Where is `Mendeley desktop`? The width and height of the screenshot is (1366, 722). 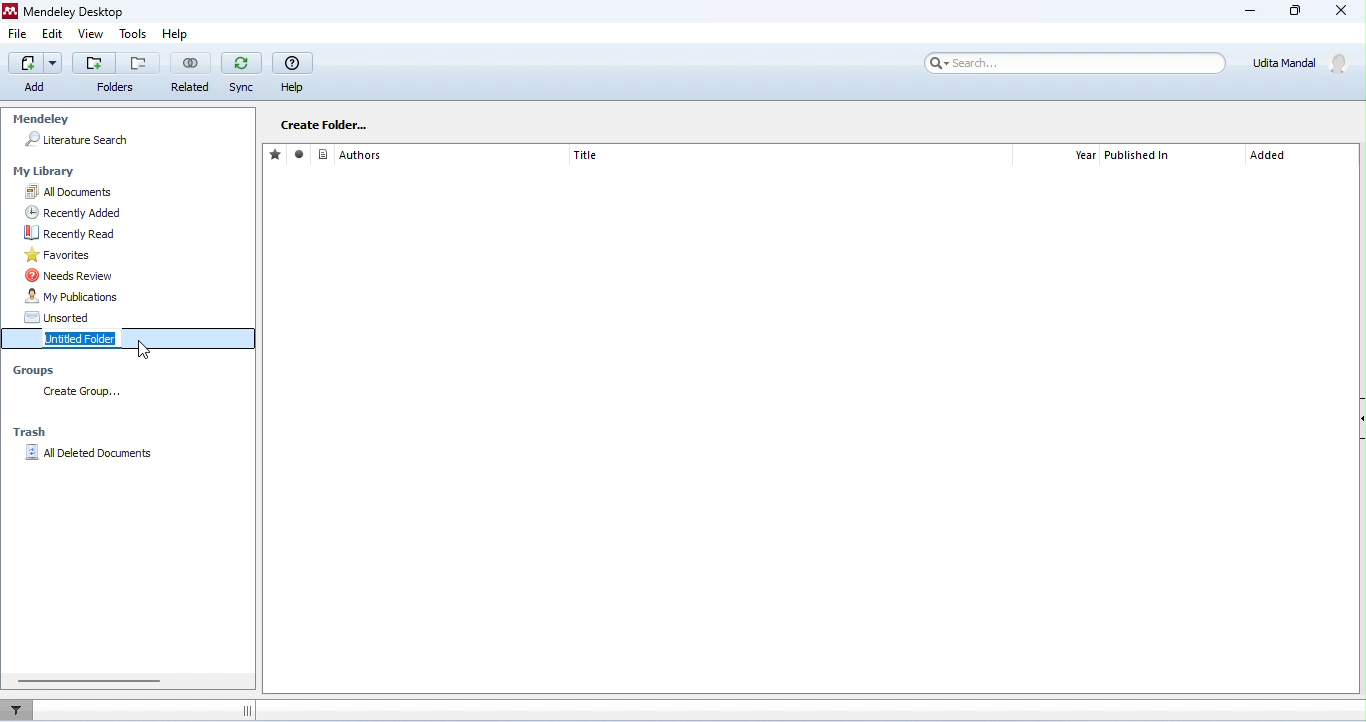
Mendeley desktop is located at coordinates (70, 11).